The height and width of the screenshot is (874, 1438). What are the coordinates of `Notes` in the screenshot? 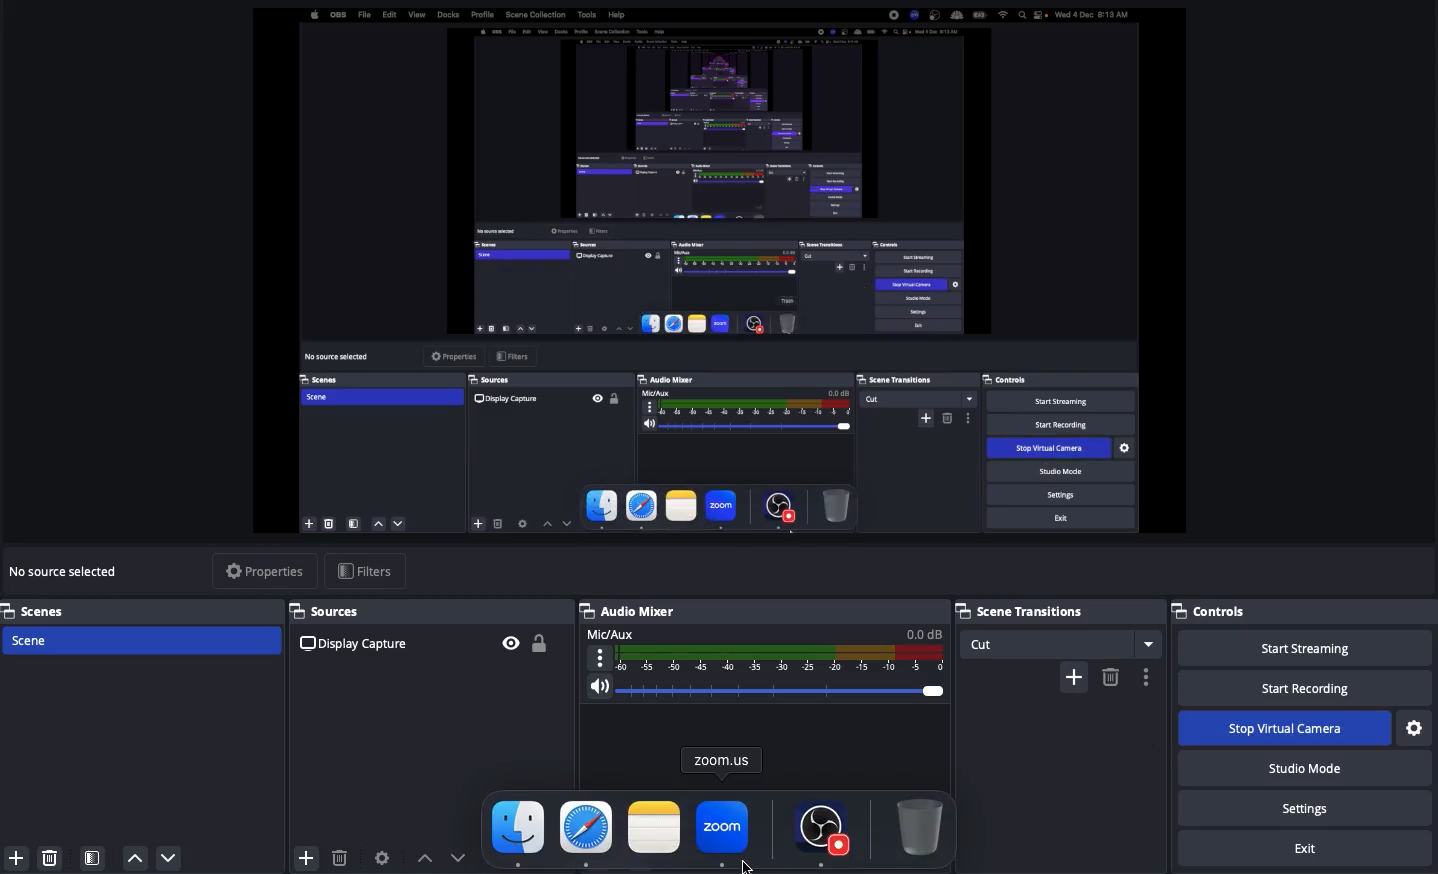 It's located at (652, 826).